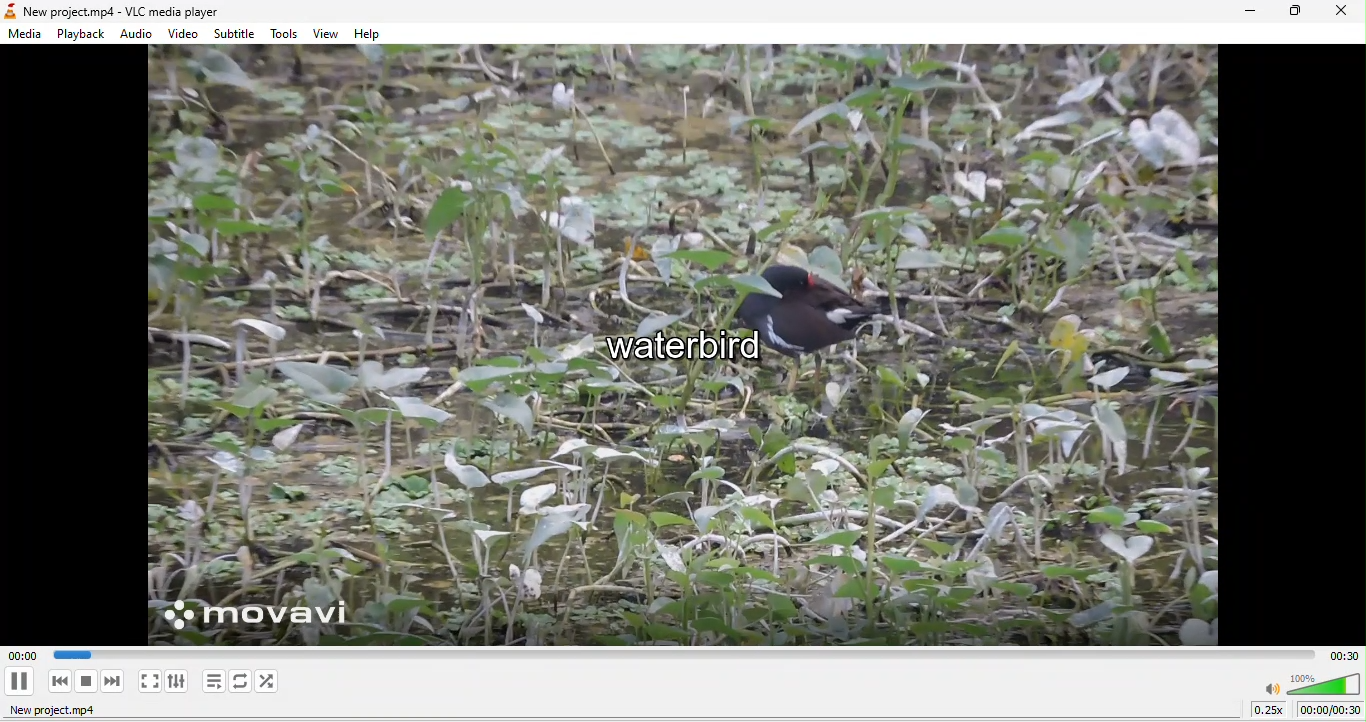  Describe the element at coordinates (677, 656) in the screenshot. I see `Play duration` at that location.